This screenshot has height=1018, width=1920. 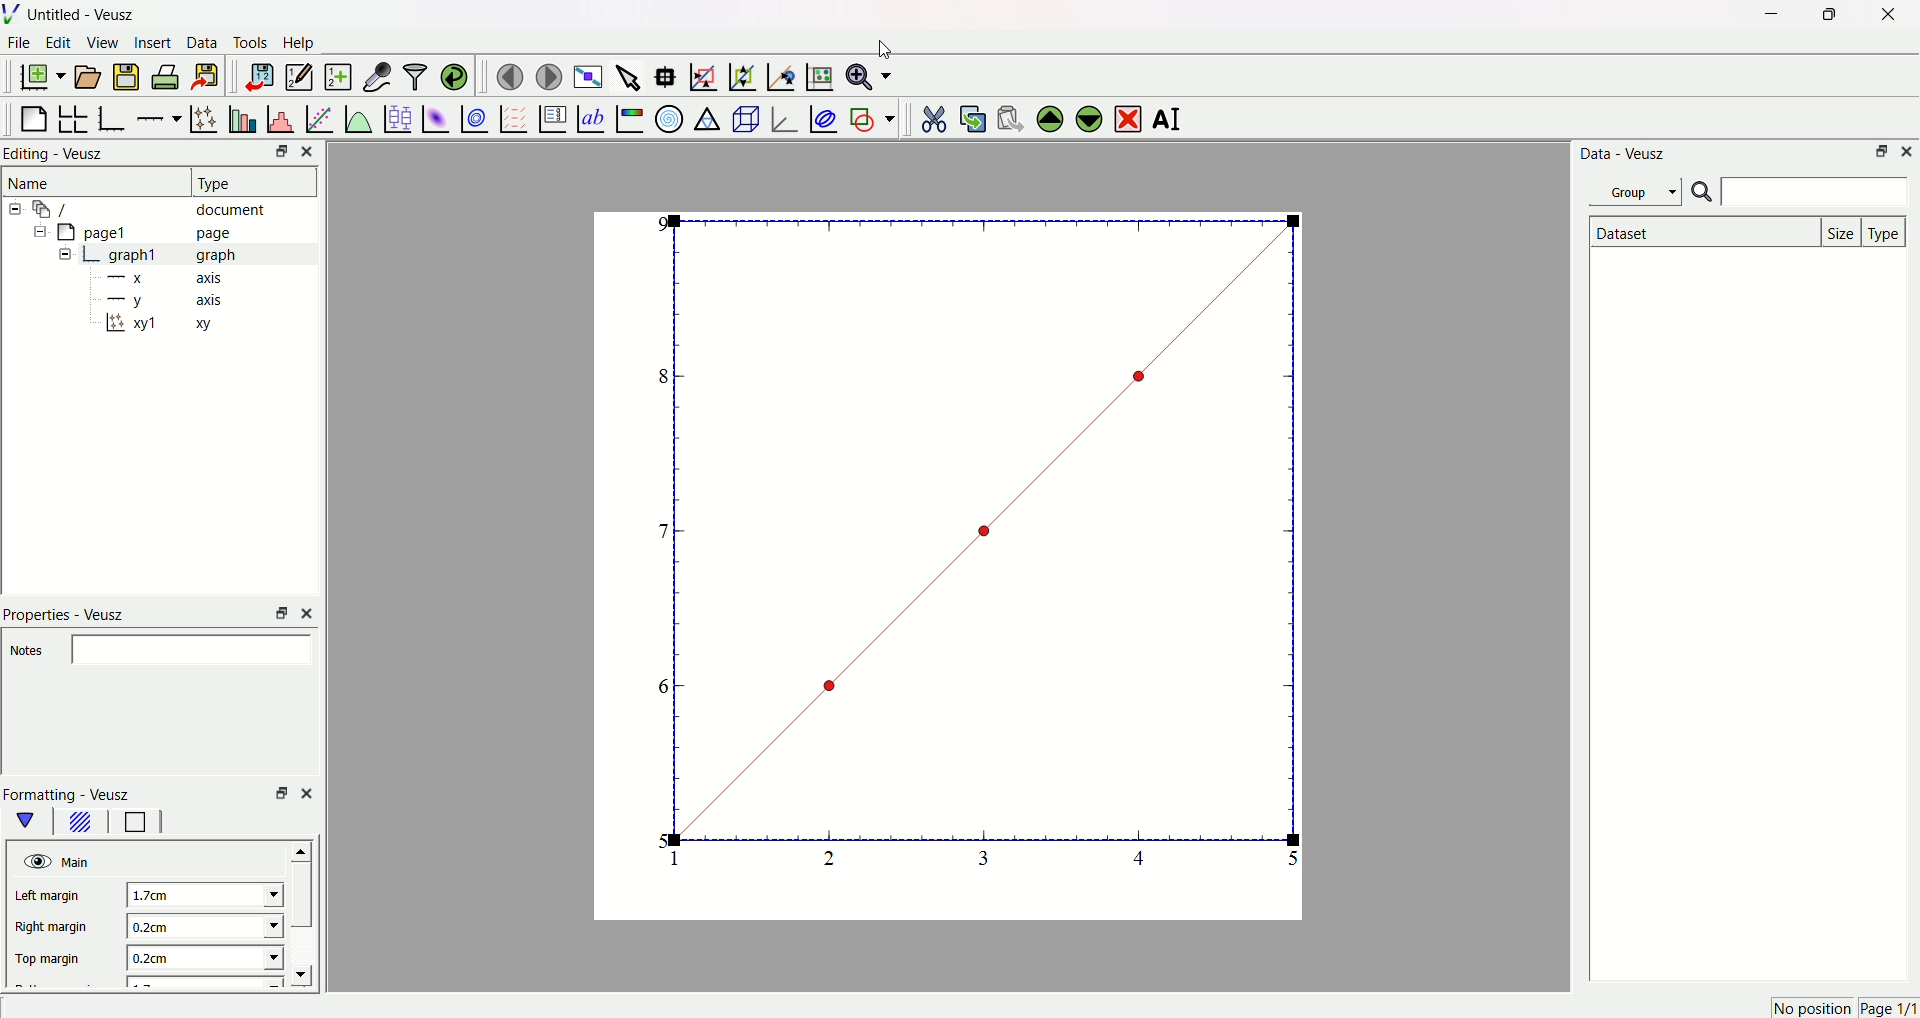 What do you see at coordinates (1810, 1008) in the screenshot?
I see `no position` at bounding box center [1810, 1008].